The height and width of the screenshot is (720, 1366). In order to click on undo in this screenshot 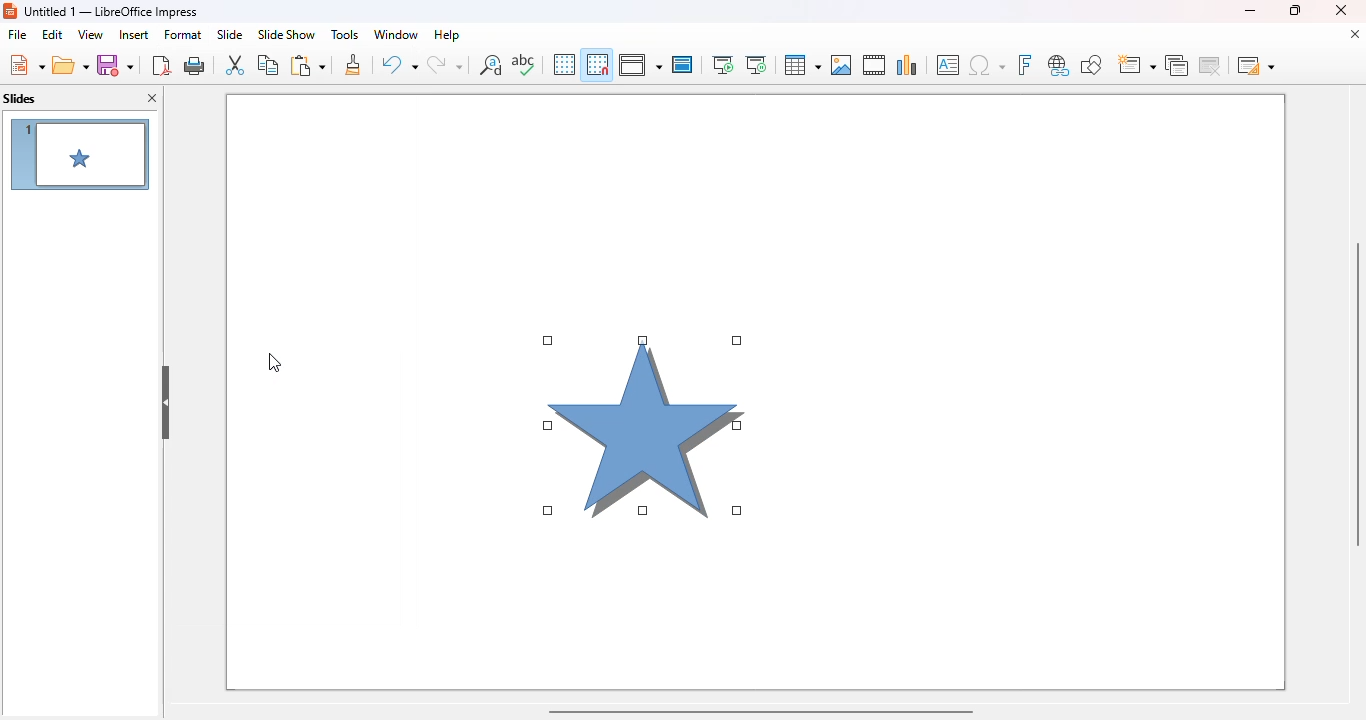, I will do `click(399, 65)`.